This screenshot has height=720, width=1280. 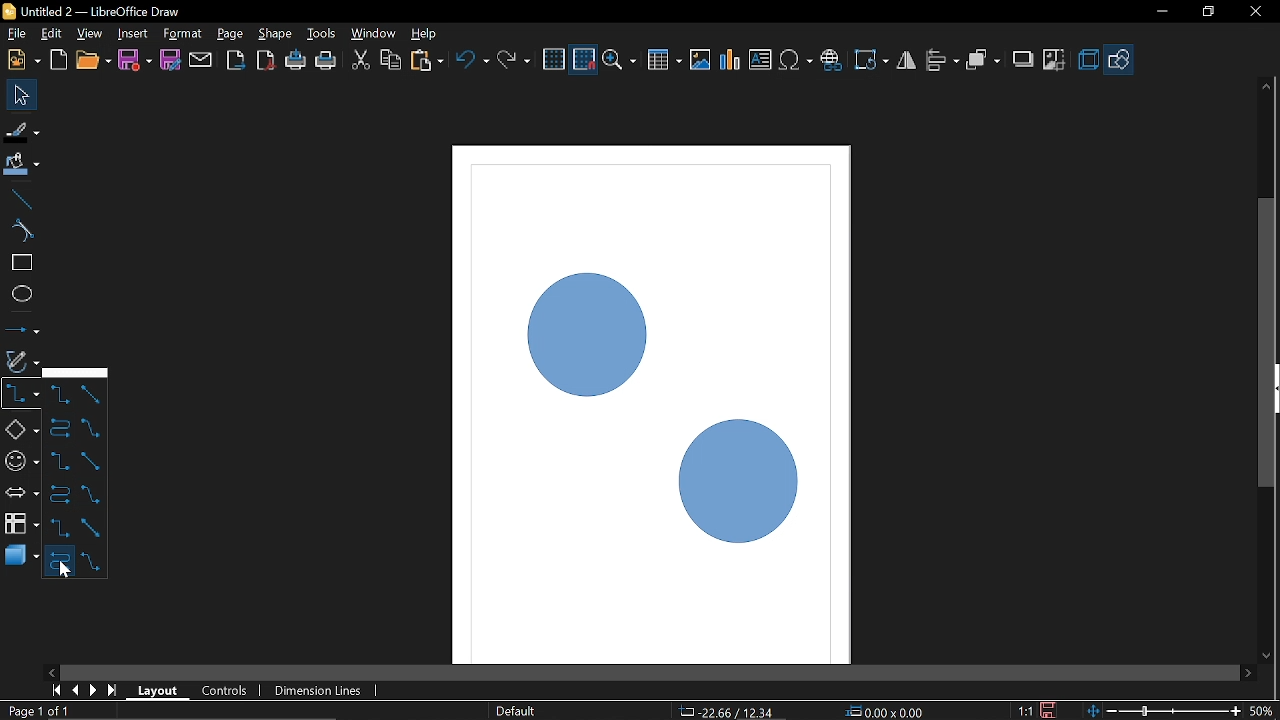 What do you see at coordinates (1251, 674) in the screenshot?
I see `Move right` at bounding box center [1251, 674].